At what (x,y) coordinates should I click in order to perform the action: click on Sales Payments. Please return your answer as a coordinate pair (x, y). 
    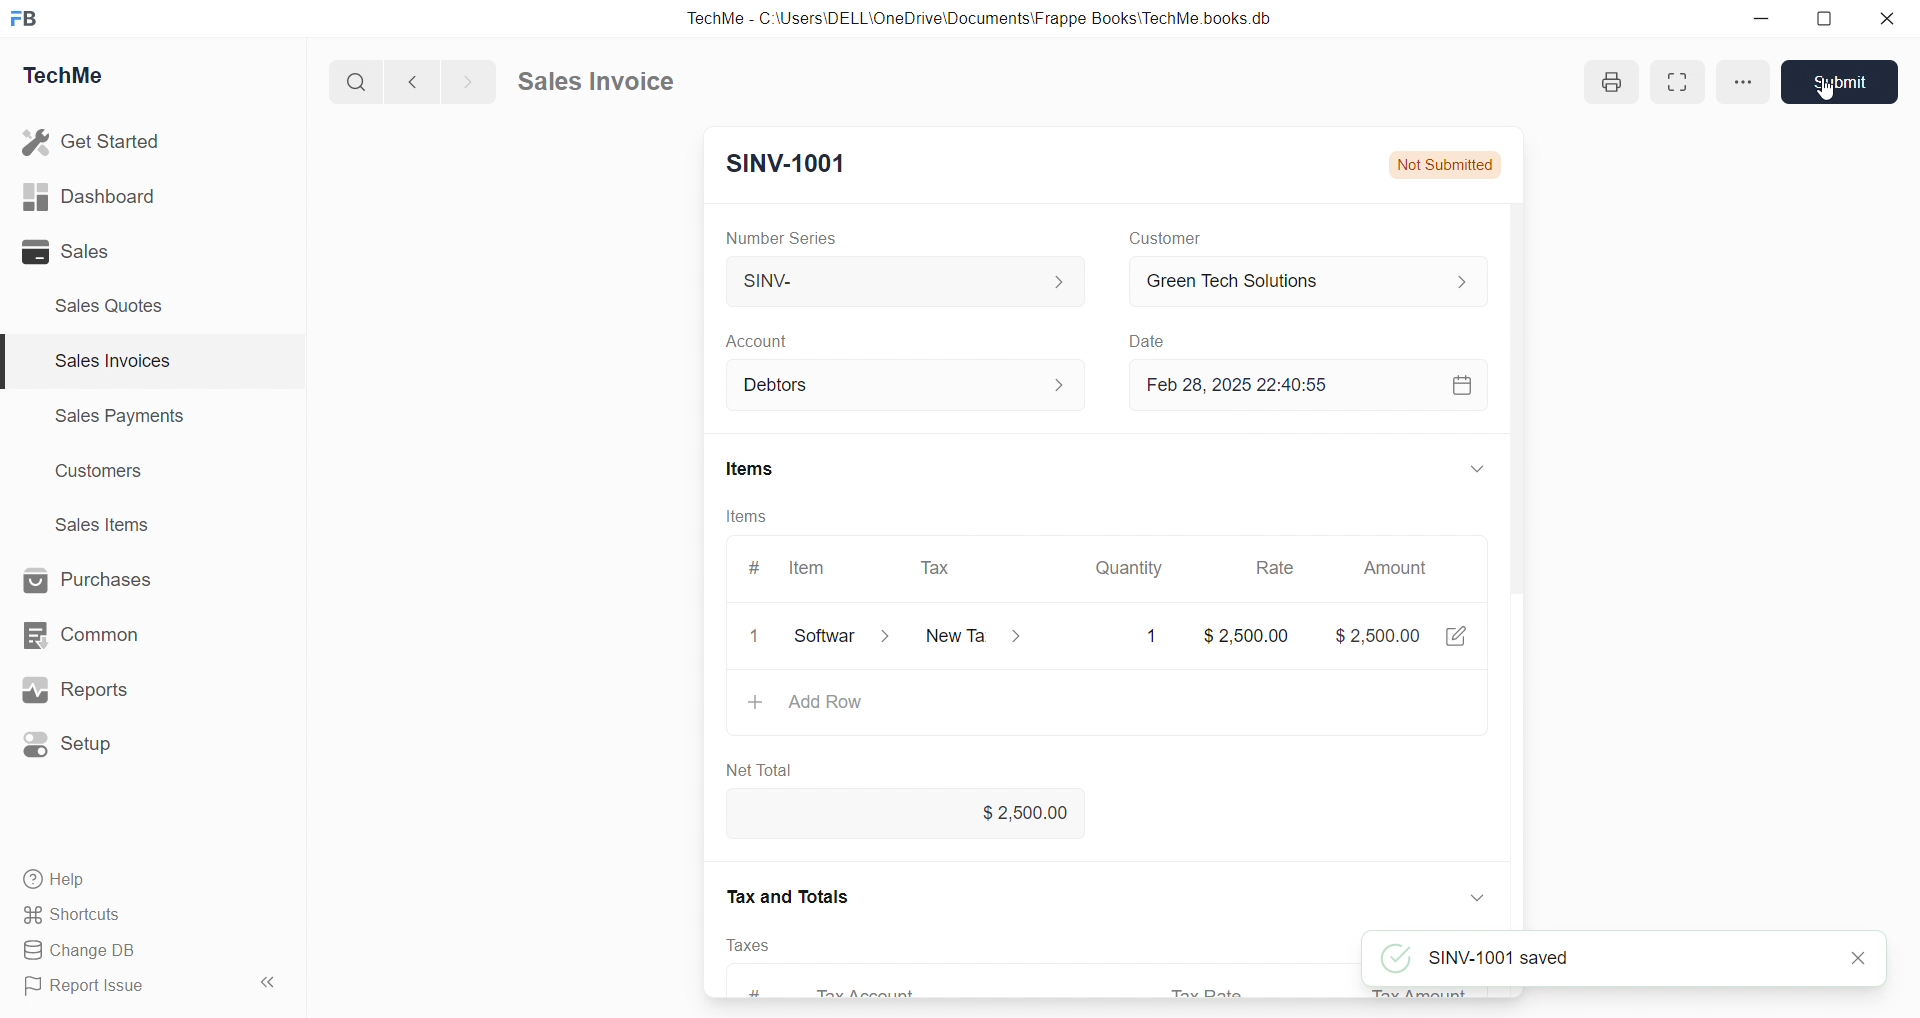
    Looking at the image, I should click on (122, 414).